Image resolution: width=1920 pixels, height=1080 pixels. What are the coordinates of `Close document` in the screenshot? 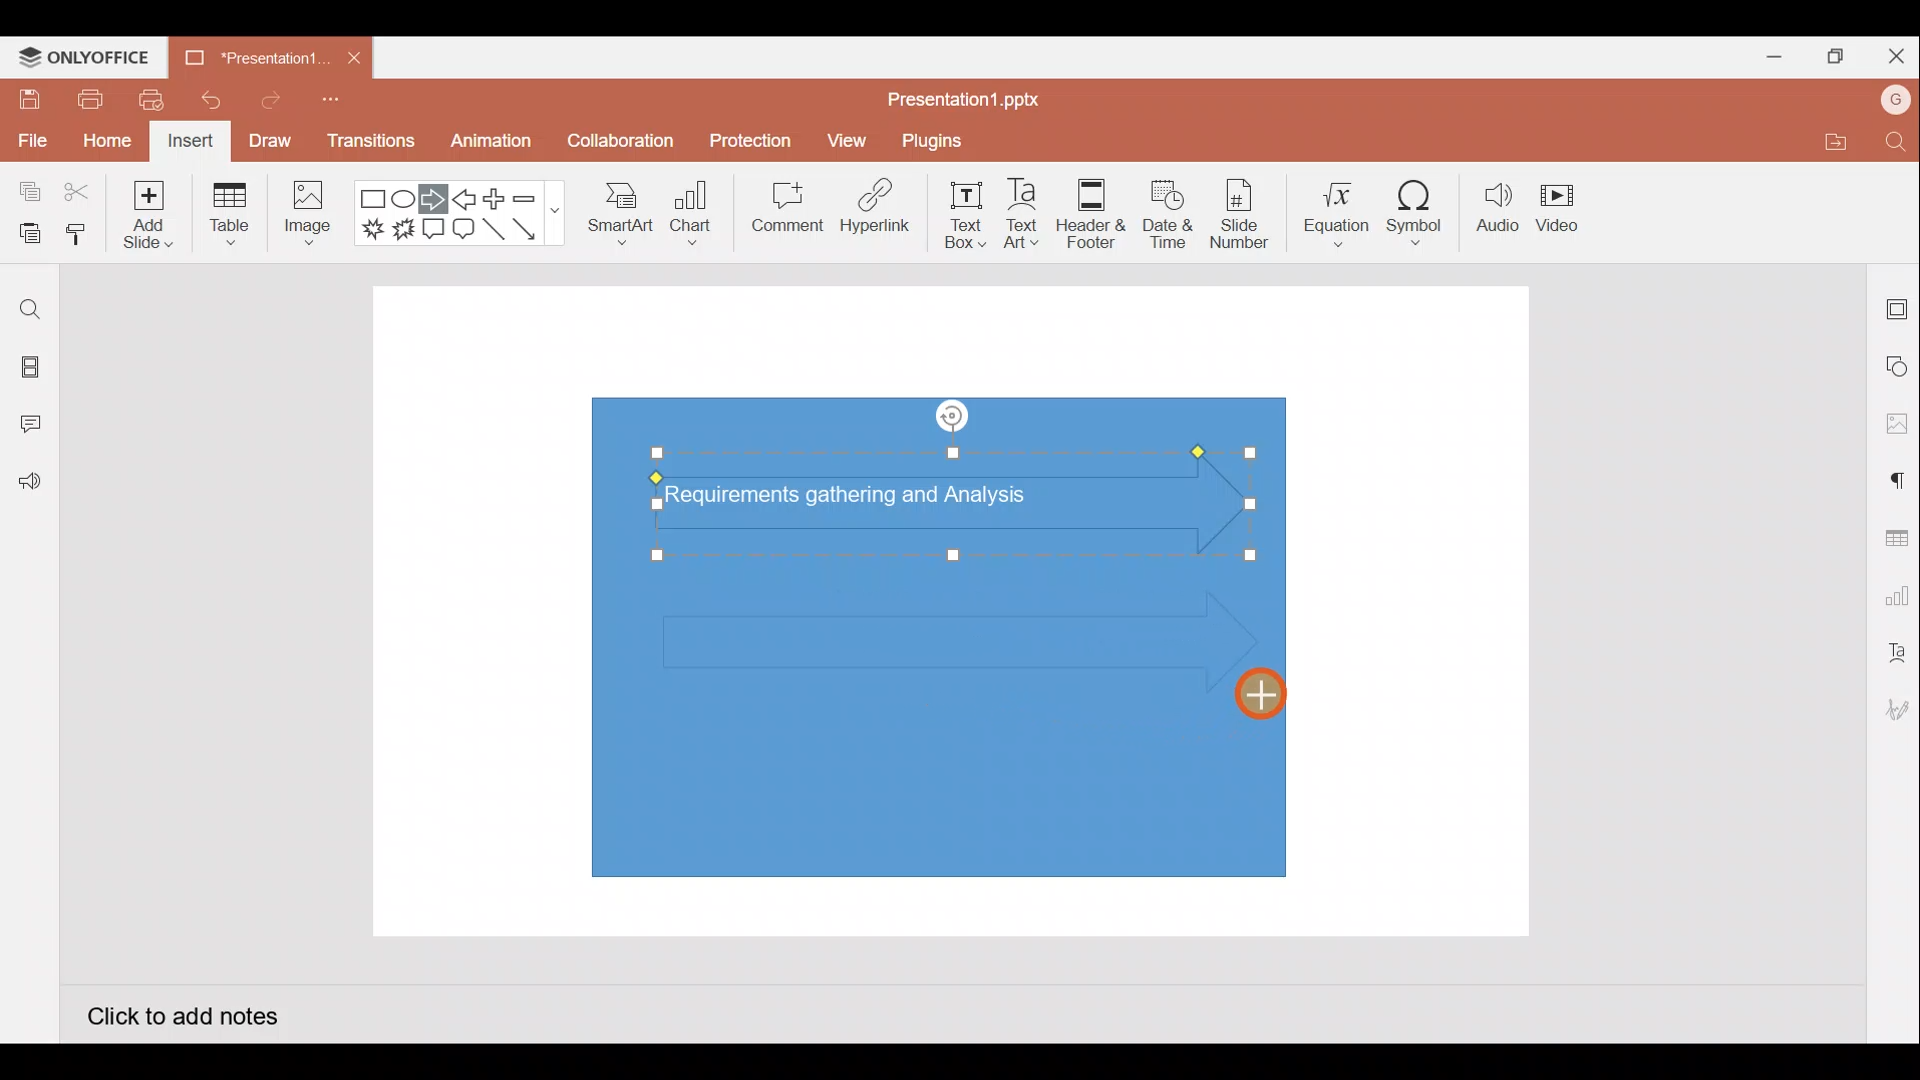 It's located at (354, 53).